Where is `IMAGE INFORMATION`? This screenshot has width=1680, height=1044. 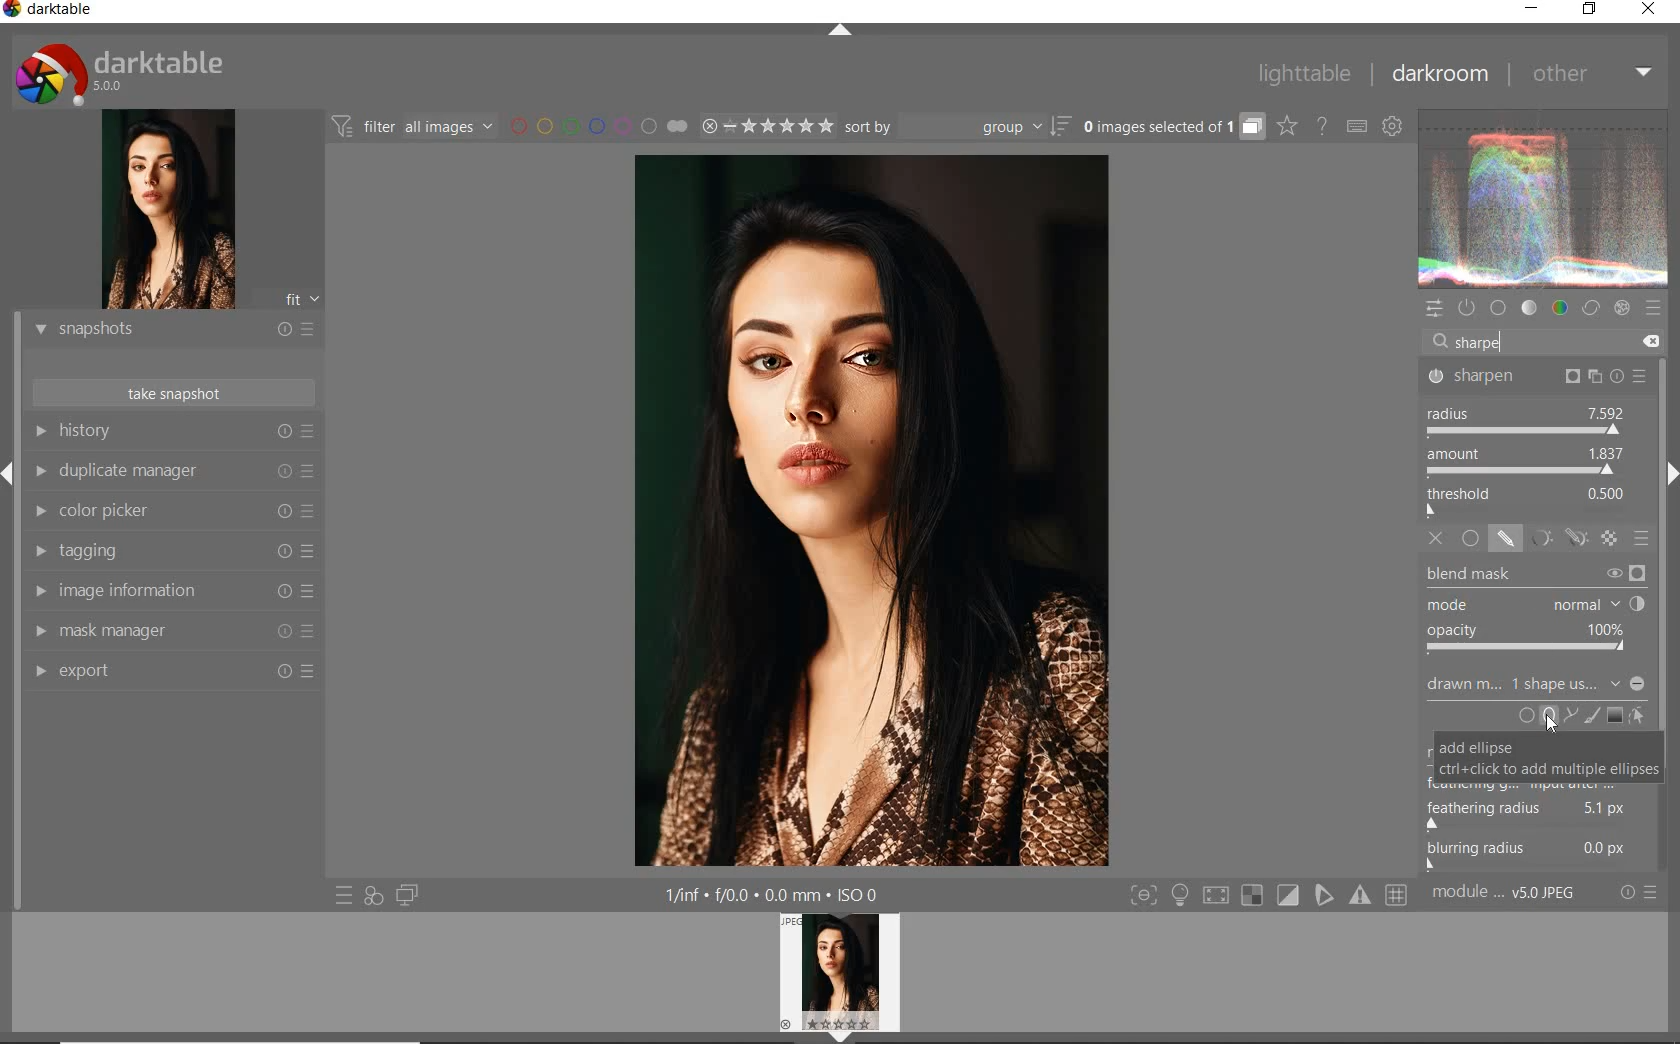 IMAGE INFORMATION is located at coordinates (169, 589).